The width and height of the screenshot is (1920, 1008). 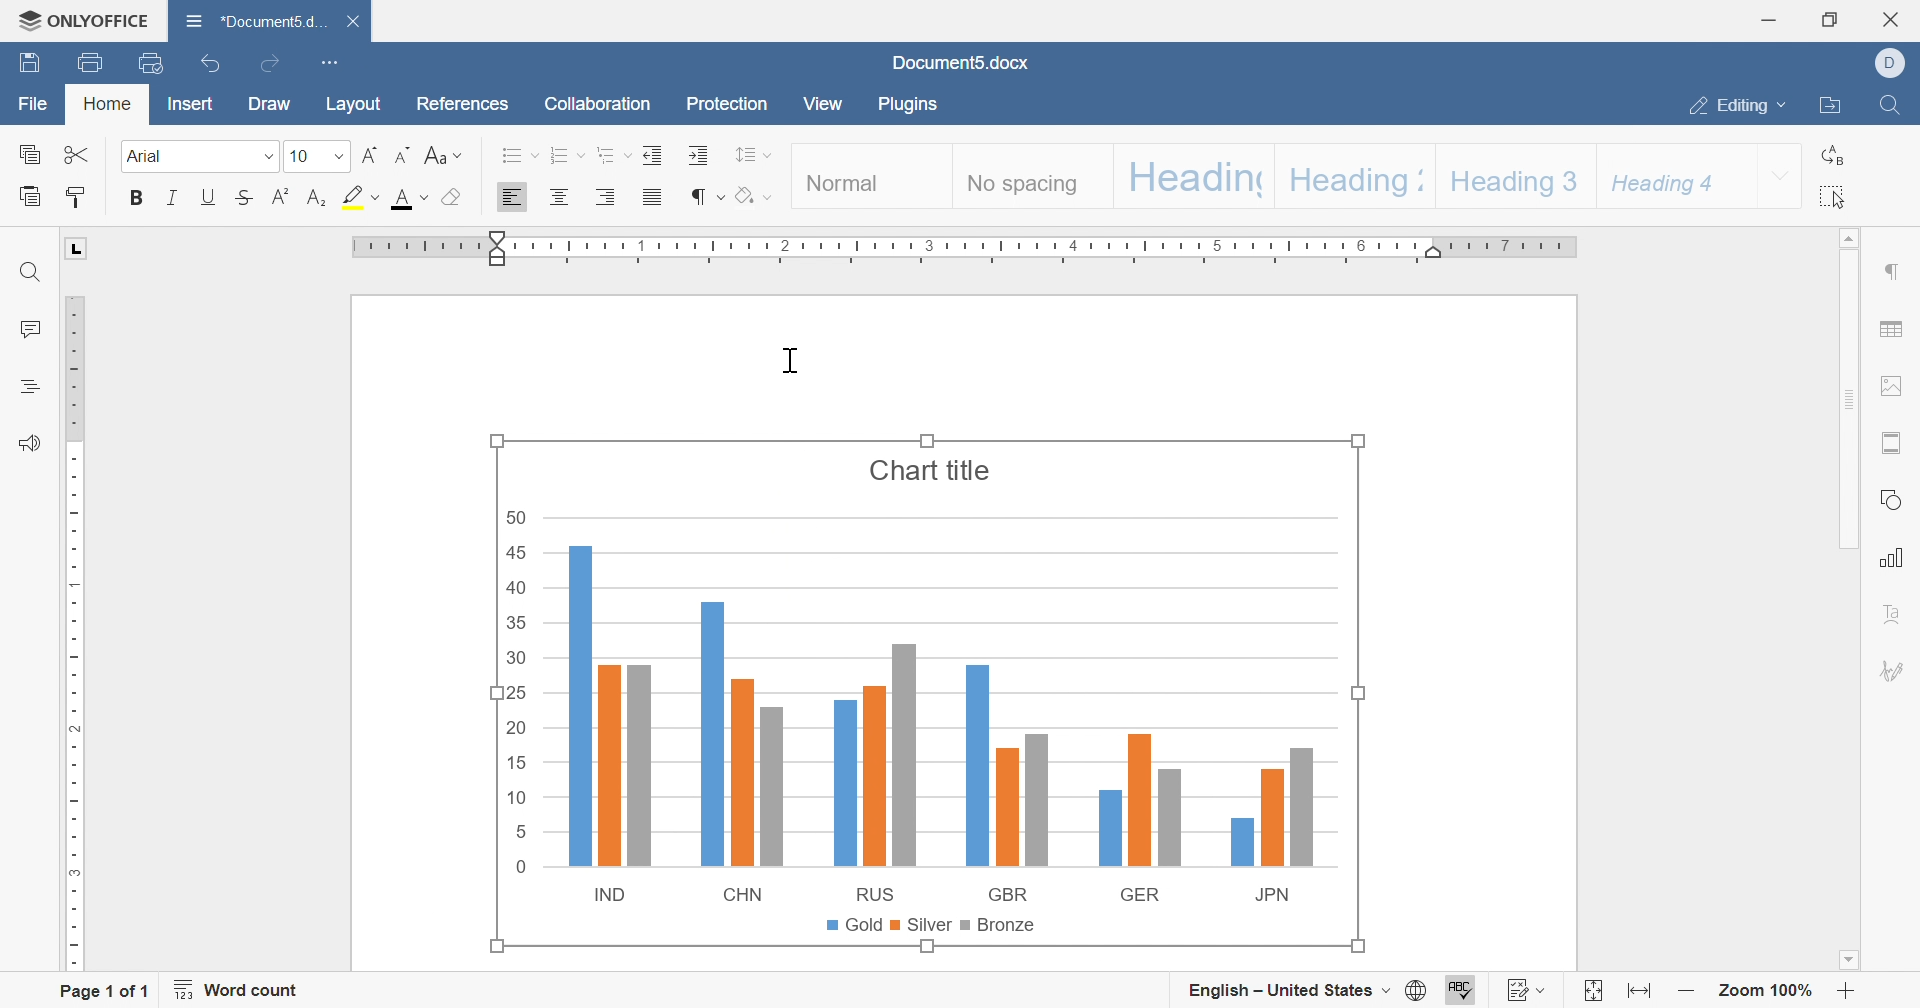 What do you see at coordinates (318, 197) in the screenshot?
I see `Subscript` at bounding box center [318, 197].